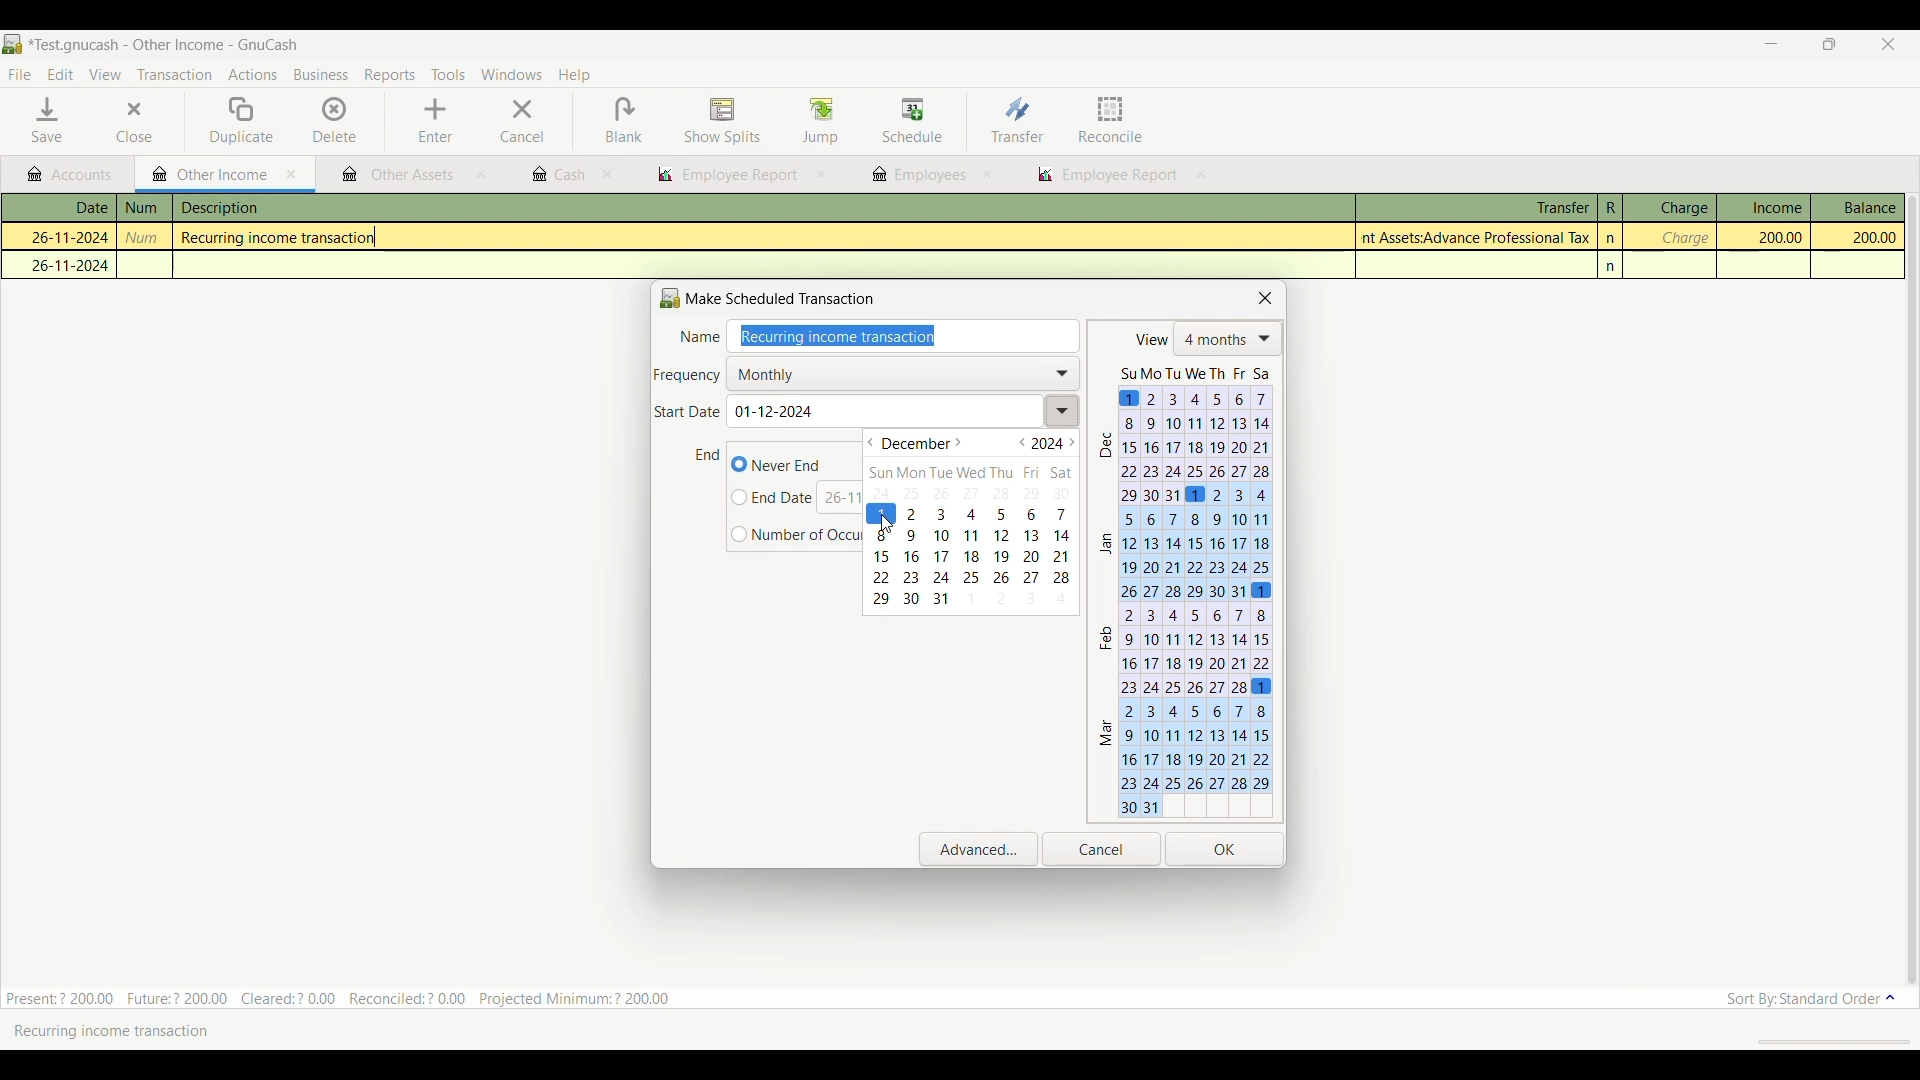 The image size is (1920, 1080). Describe the element at coordinates (1101, 850) in the screenshot. I see `Cancel inputs` at that location.